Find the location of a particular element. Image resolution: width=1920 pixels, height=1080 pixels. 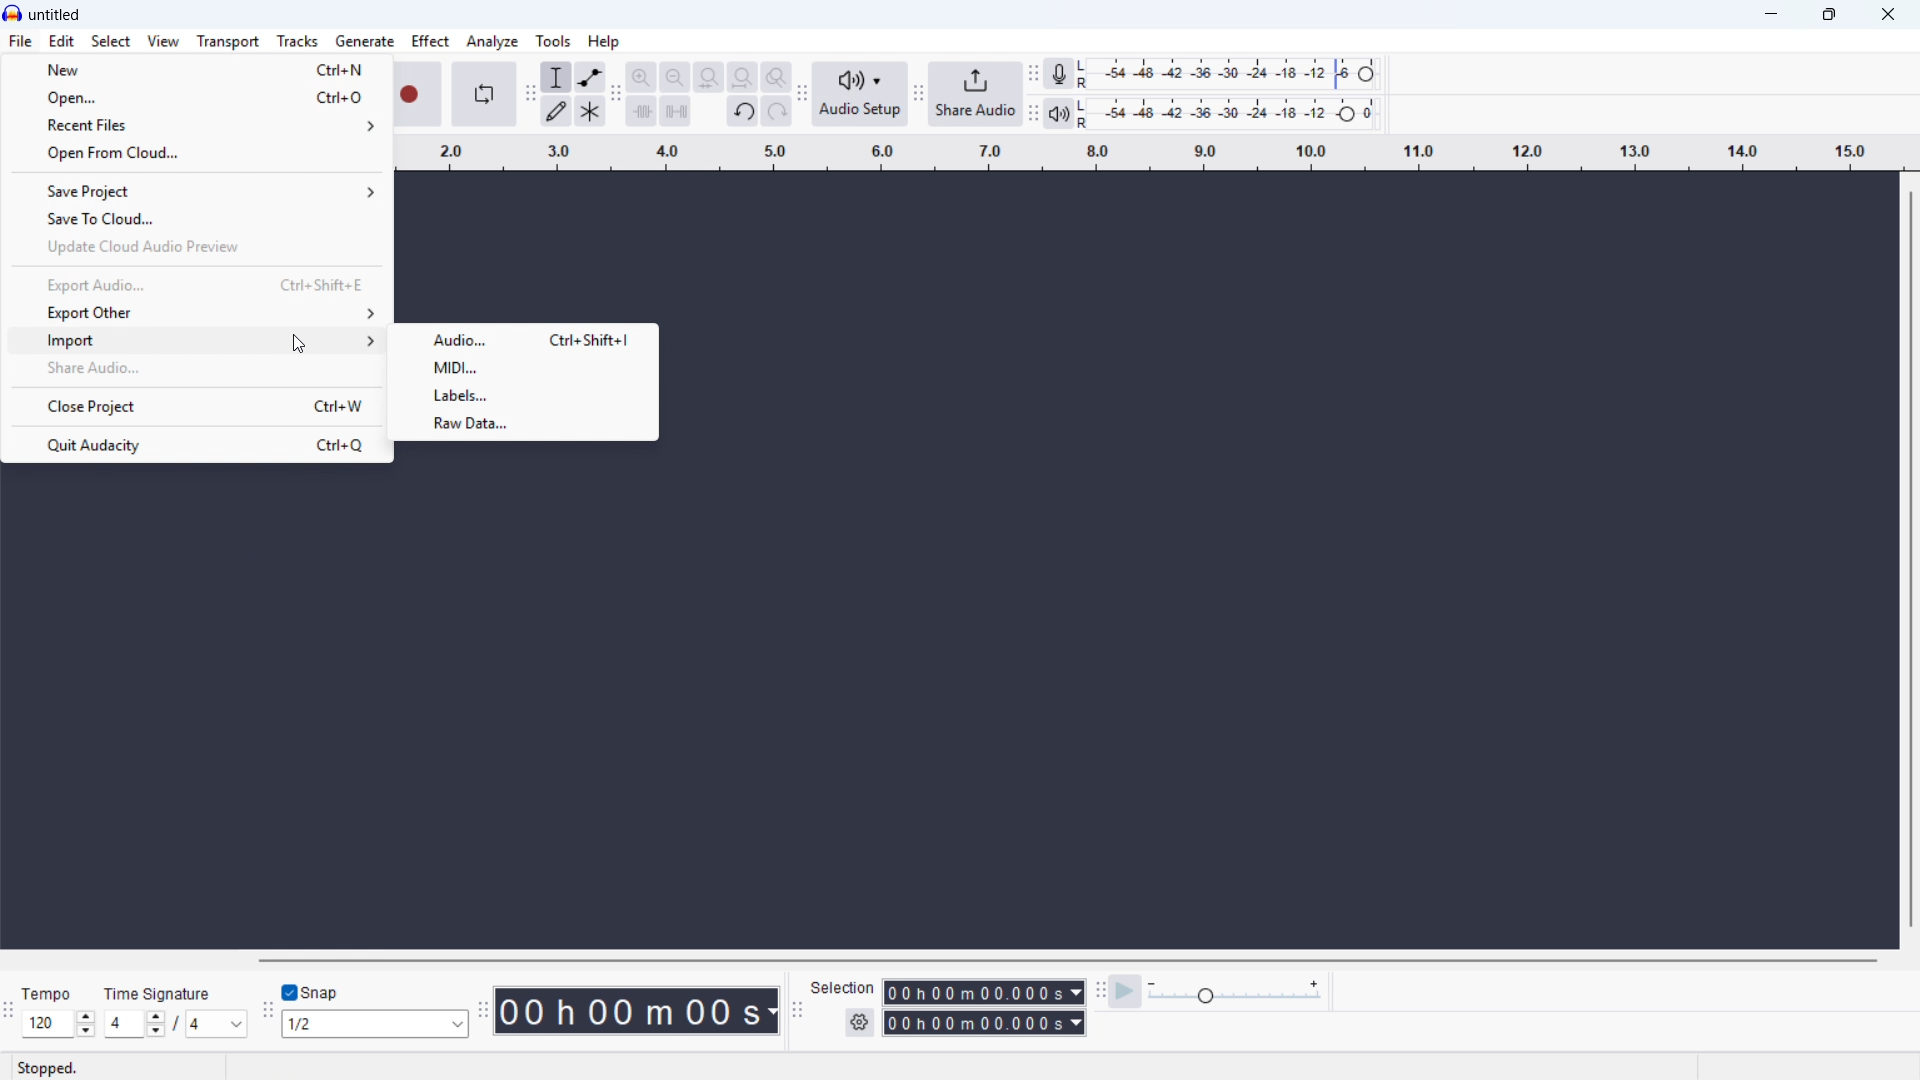

Update Cloud Audio preview  is located at coordinates (195, 248).